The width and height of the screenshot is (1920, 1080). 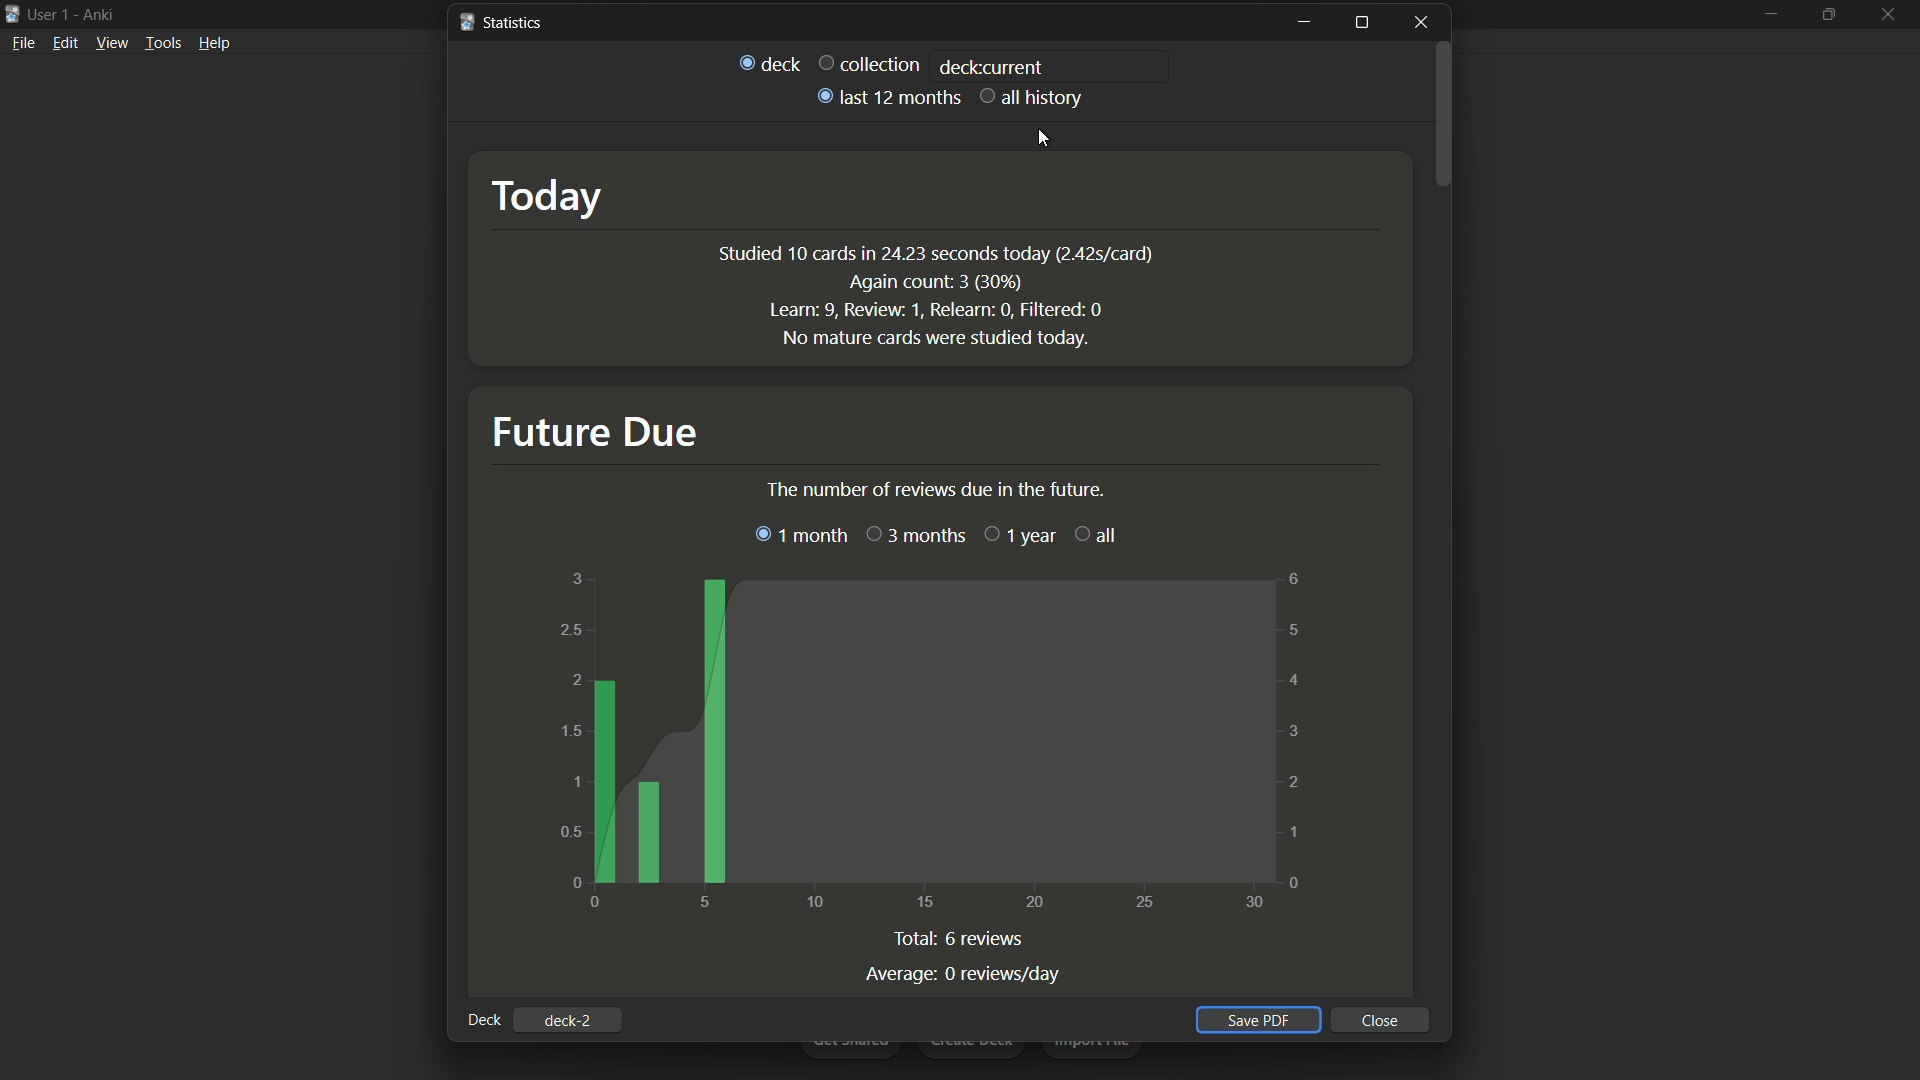 I want to click on Maximize, so click(x=1832, y=25).